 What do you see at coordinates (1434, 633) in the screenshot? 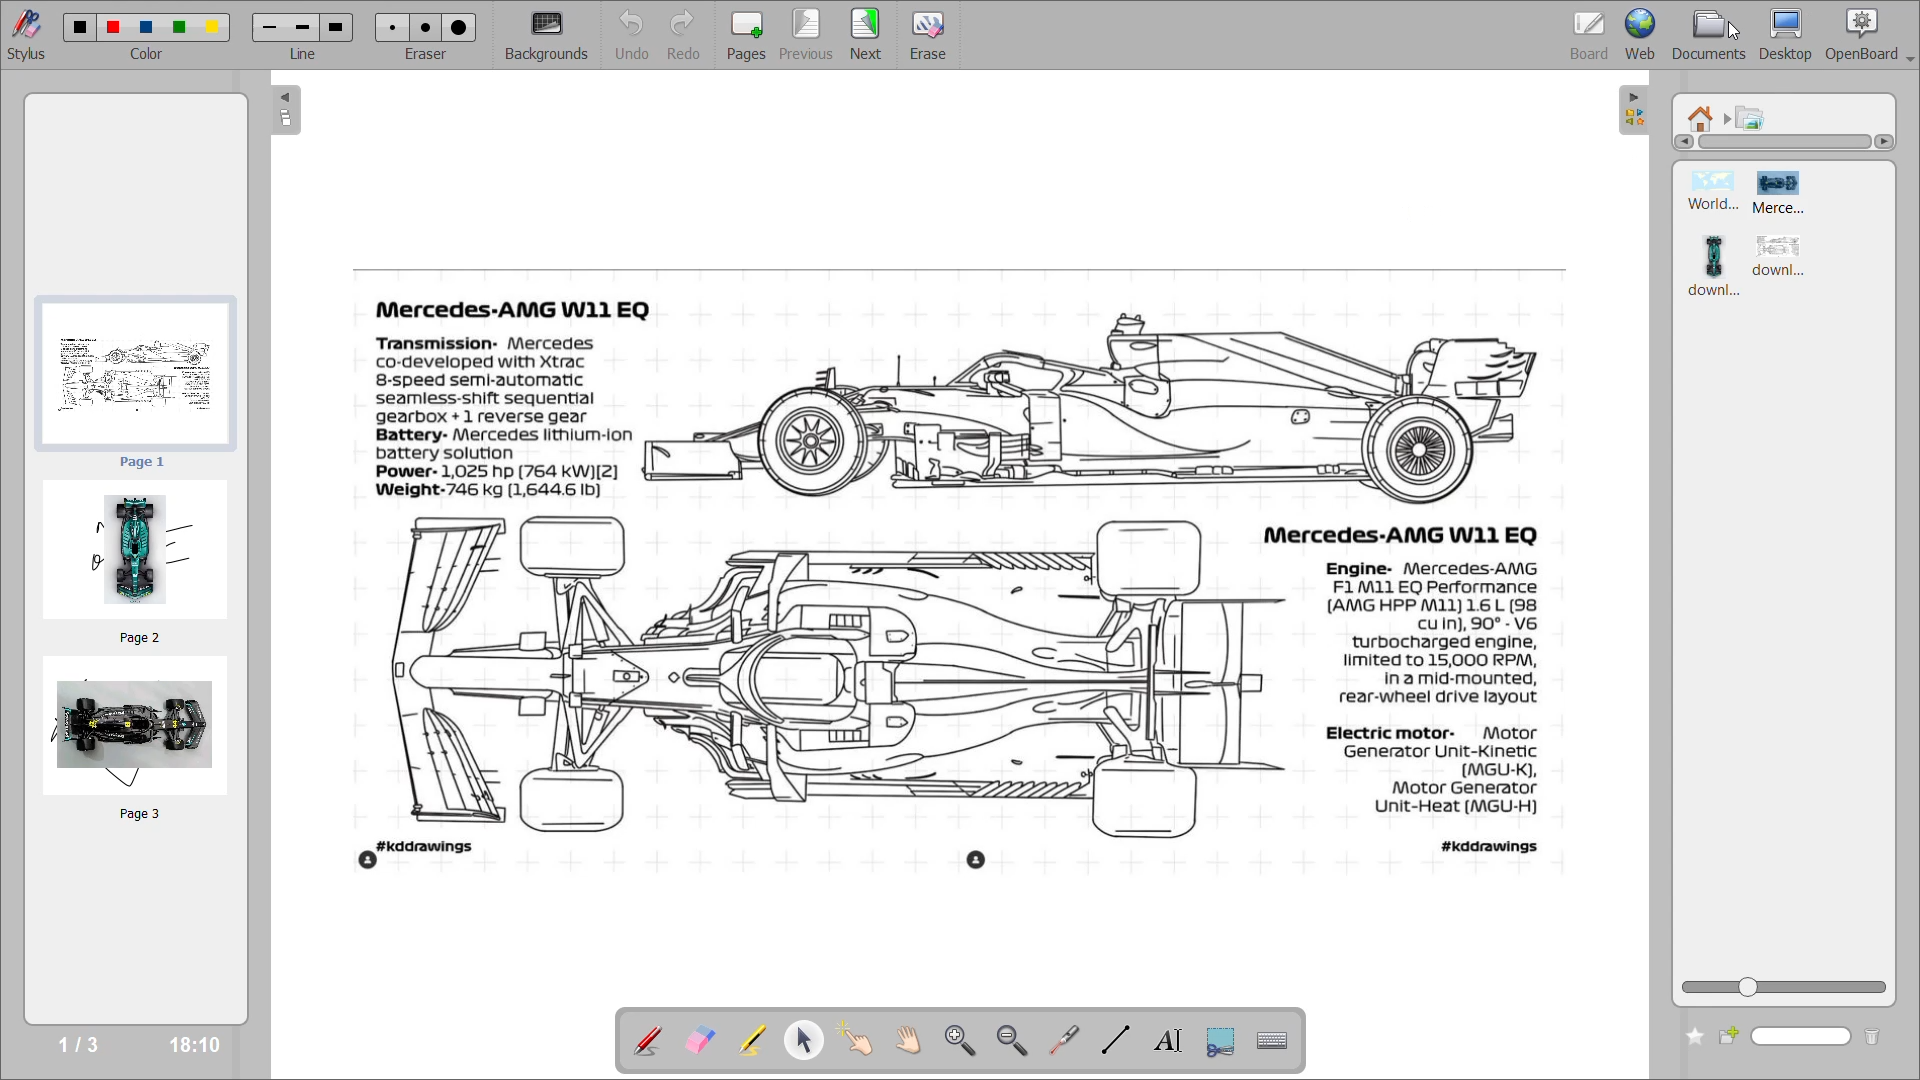
I see `Engine- Mercedes-AMGF1 M11 EQ Performance(AMG HPP M11) 1.6 L (98cu in), 90° - V6 turbocharged engine, limited to 15,000 RPM, In a mid-mounted, rear -wheel drive layout` at bounding box center [1434, 633].